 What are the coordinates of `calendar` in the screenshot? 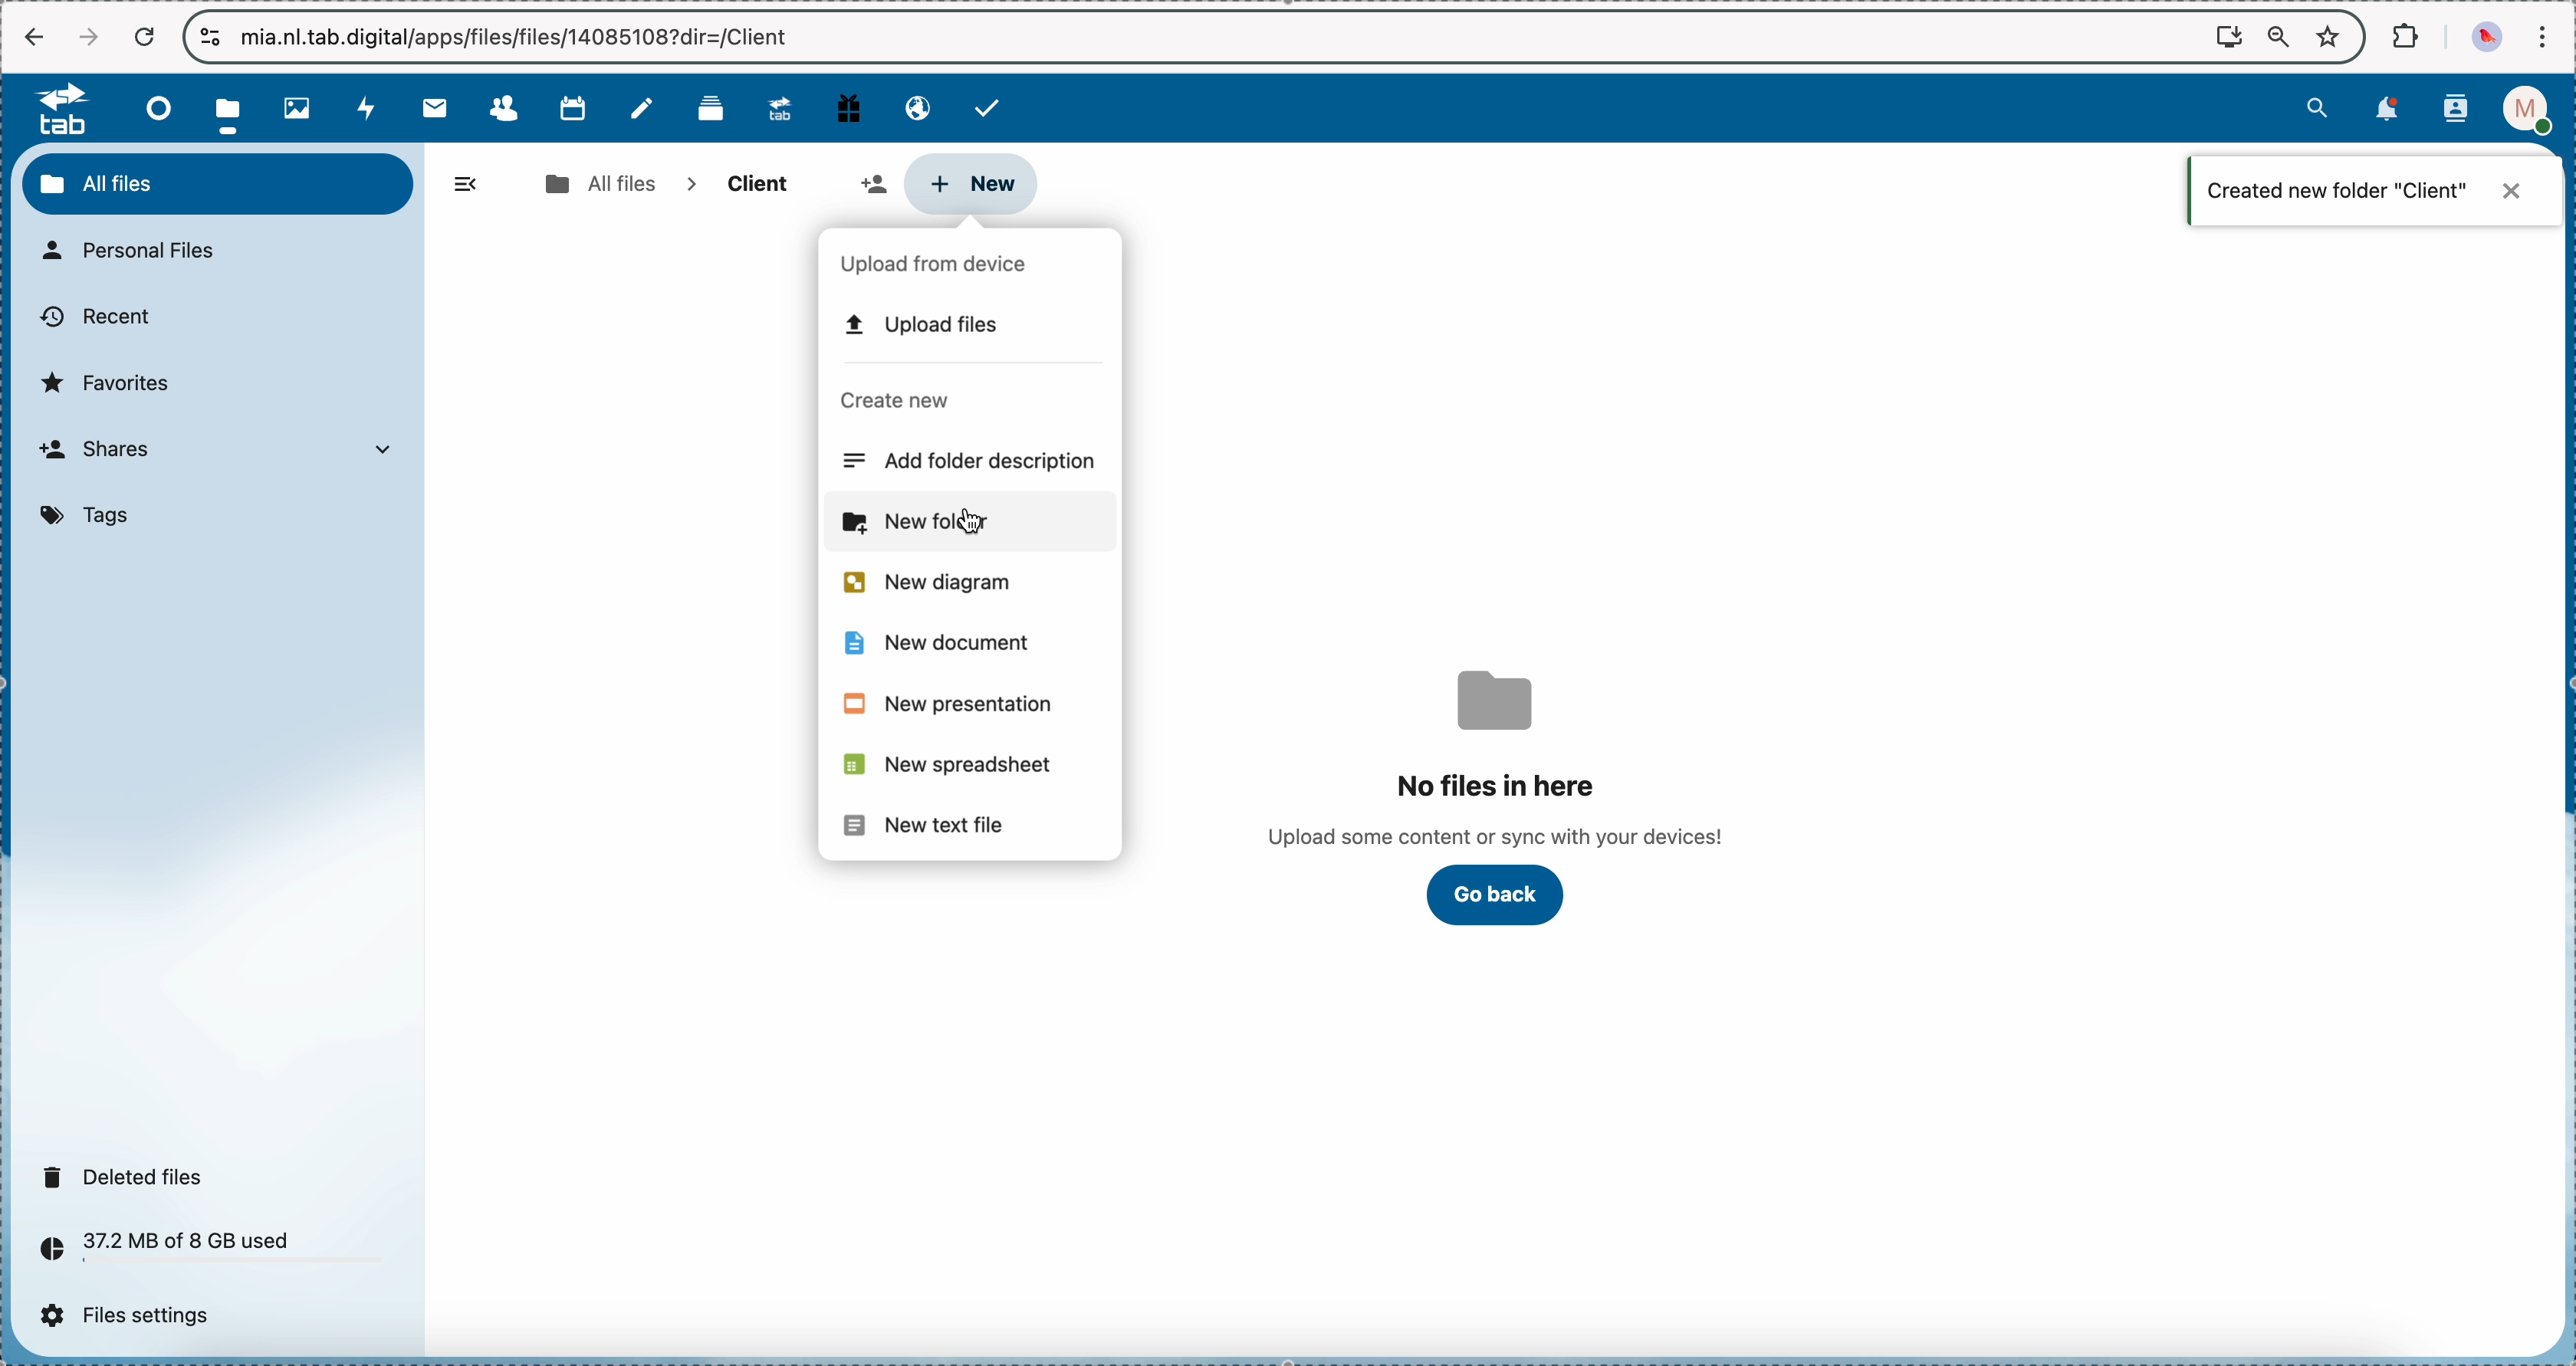 It's located at (572, 106).